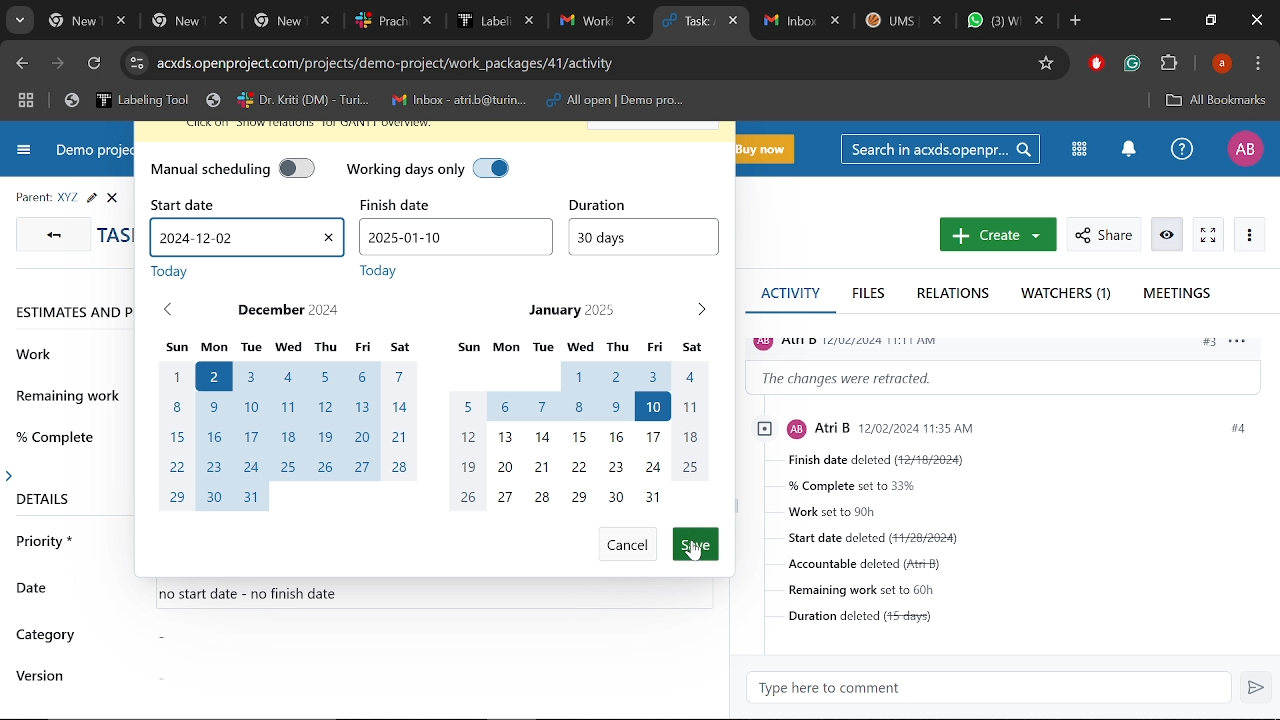 This screenshot has height=720, width=1280. What do you see at coordinates (658, 406) in the screenshot?
I see `finish date` at bounding box center [658, 406].